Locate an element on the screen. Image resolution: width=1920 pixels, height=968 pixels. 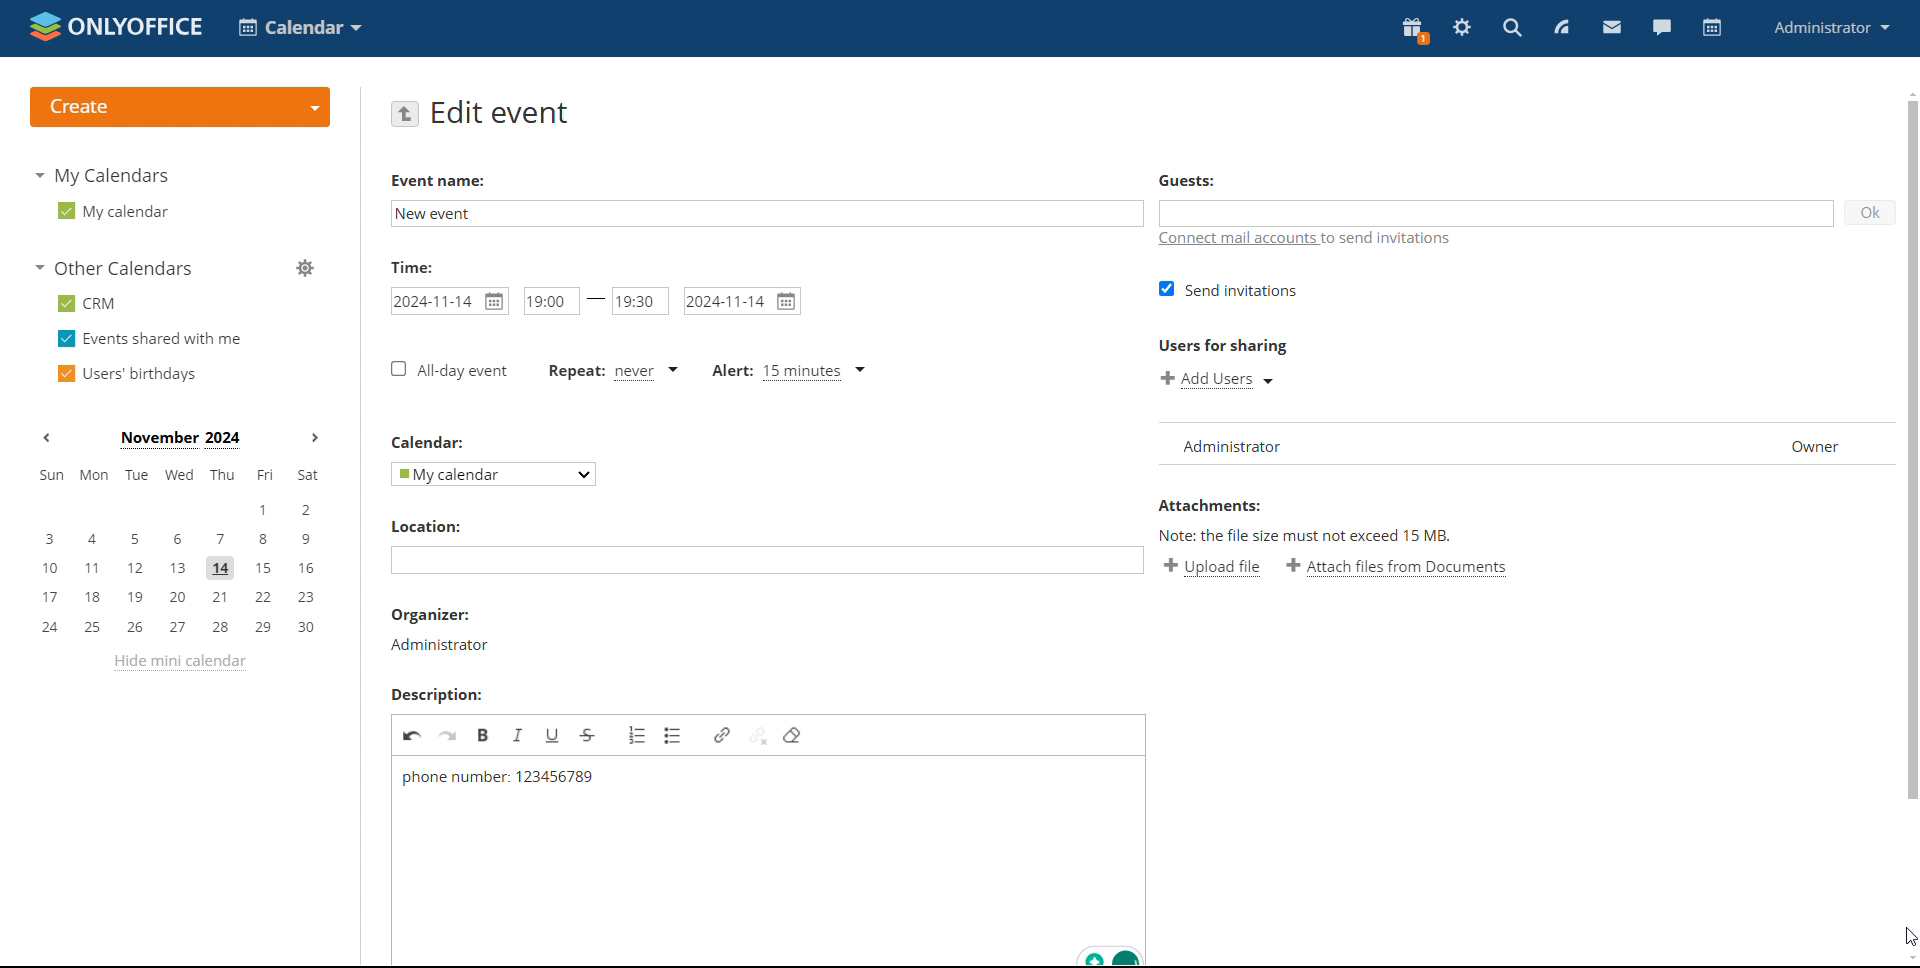
end time is located at coordinates (640, 302).